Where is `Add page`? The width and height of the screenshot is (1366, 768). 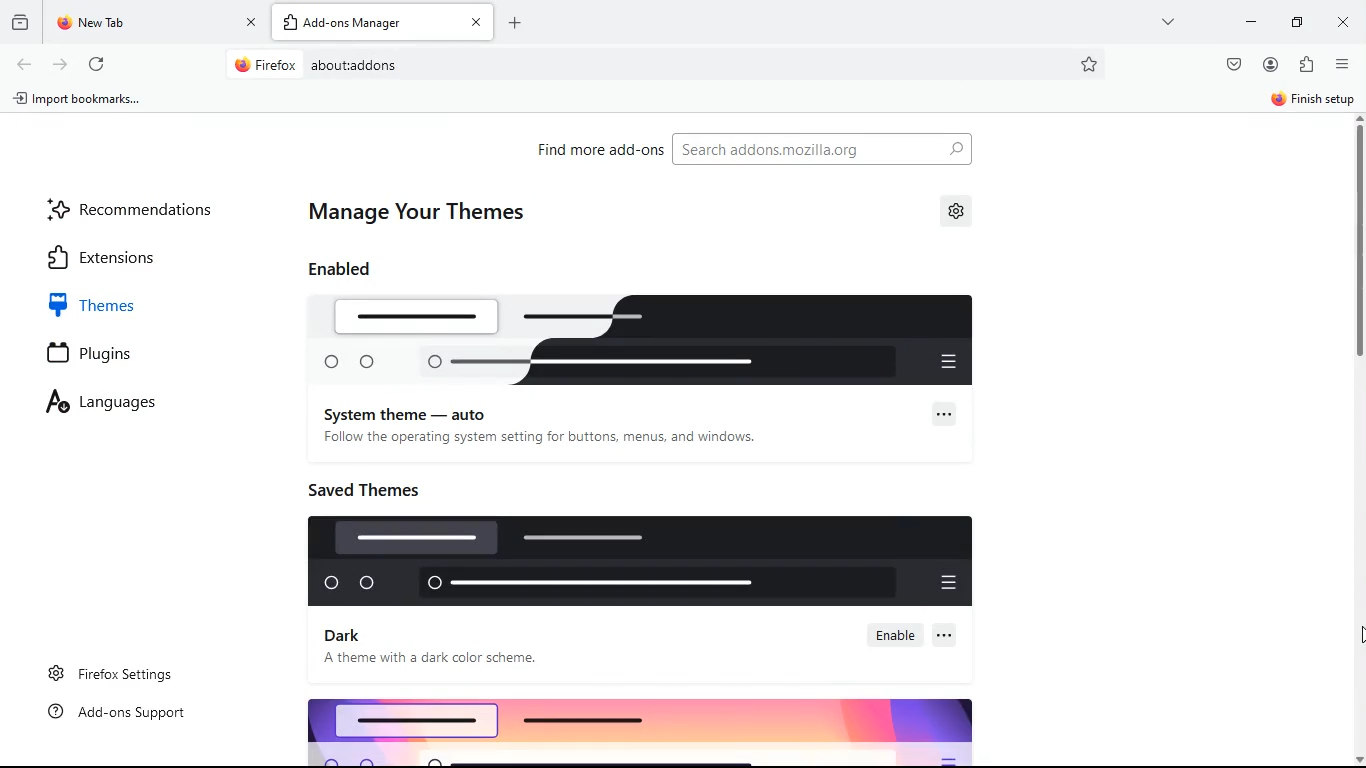
Add page is located at coordinates (514, 23).